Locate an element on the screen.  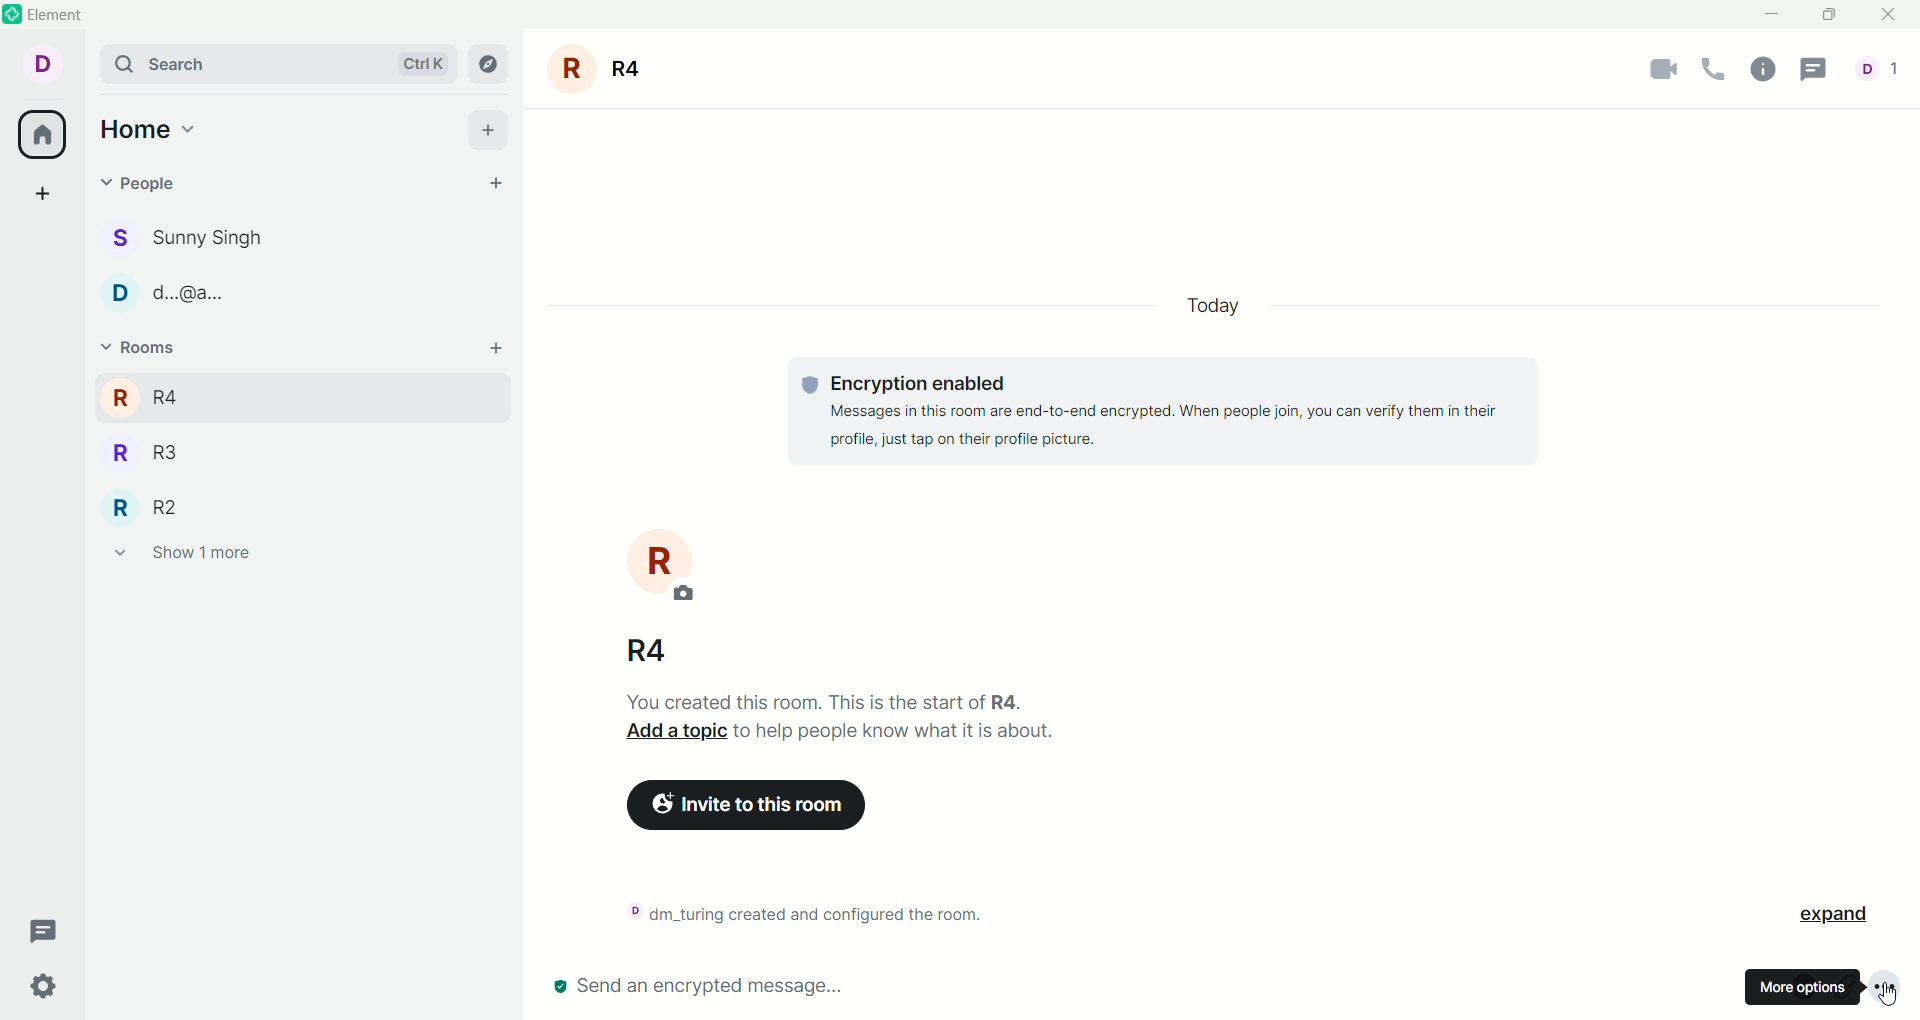
text is located at coordinates (854, 724).